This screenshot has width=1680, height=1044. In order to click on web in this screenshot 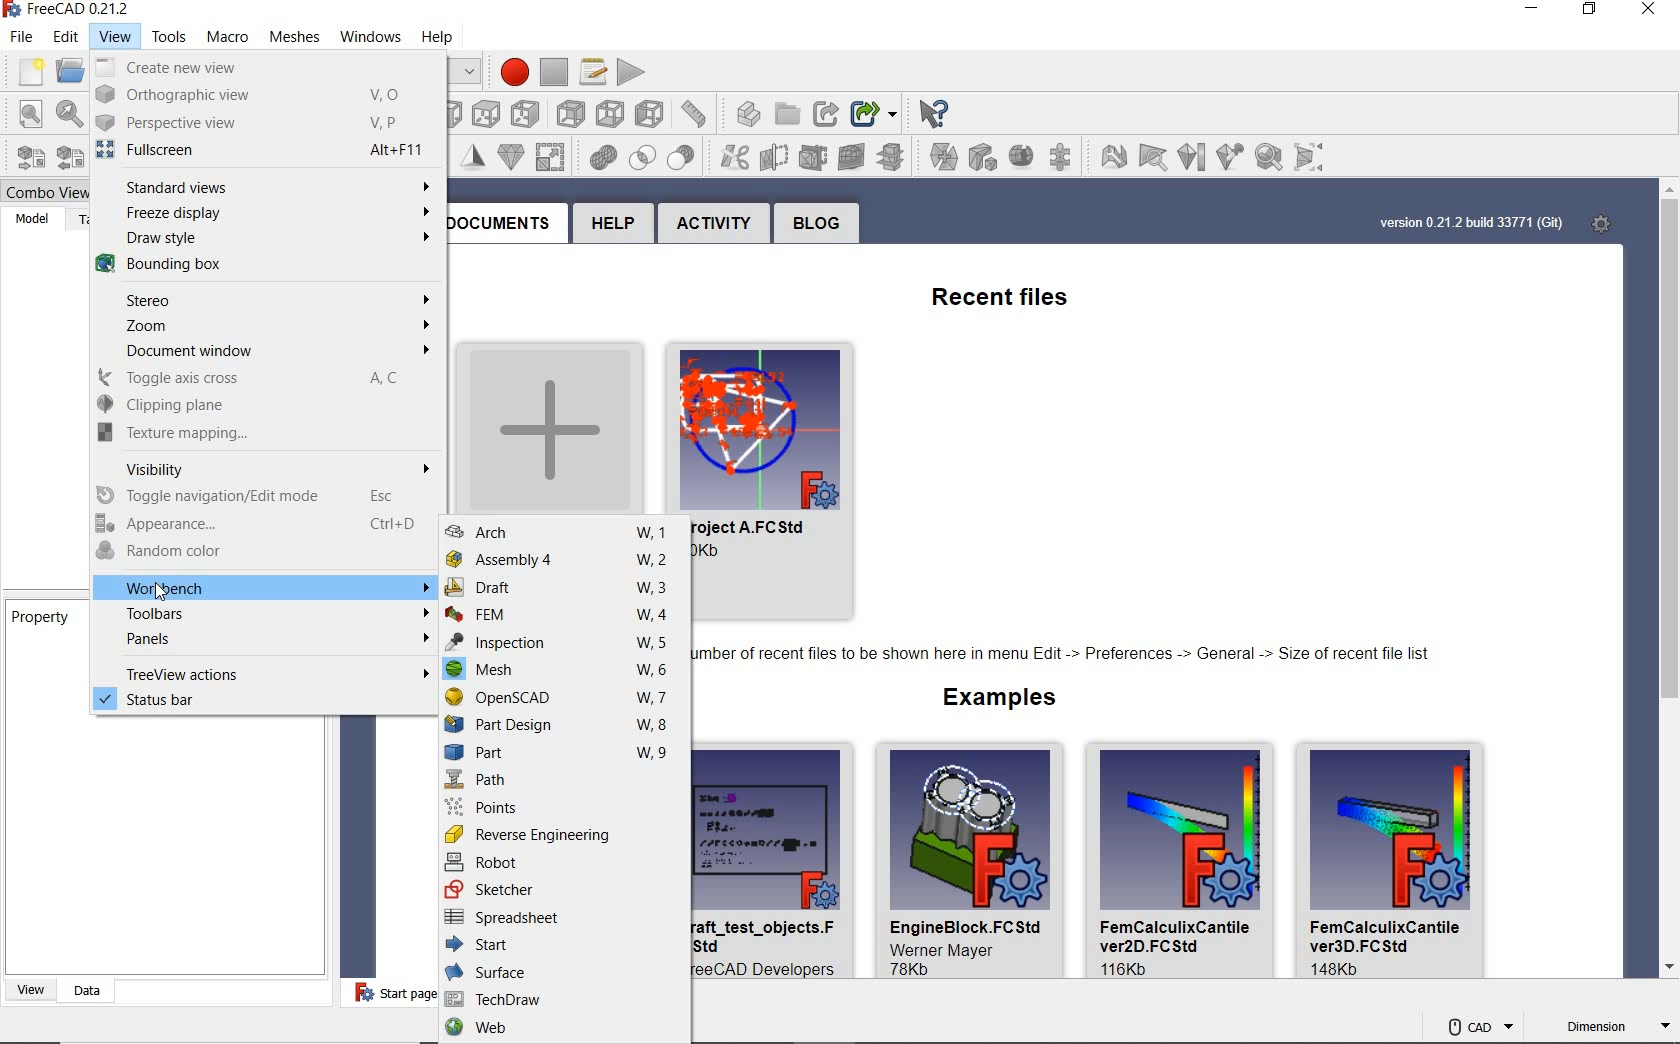, I will do `click(564, 1029)`.